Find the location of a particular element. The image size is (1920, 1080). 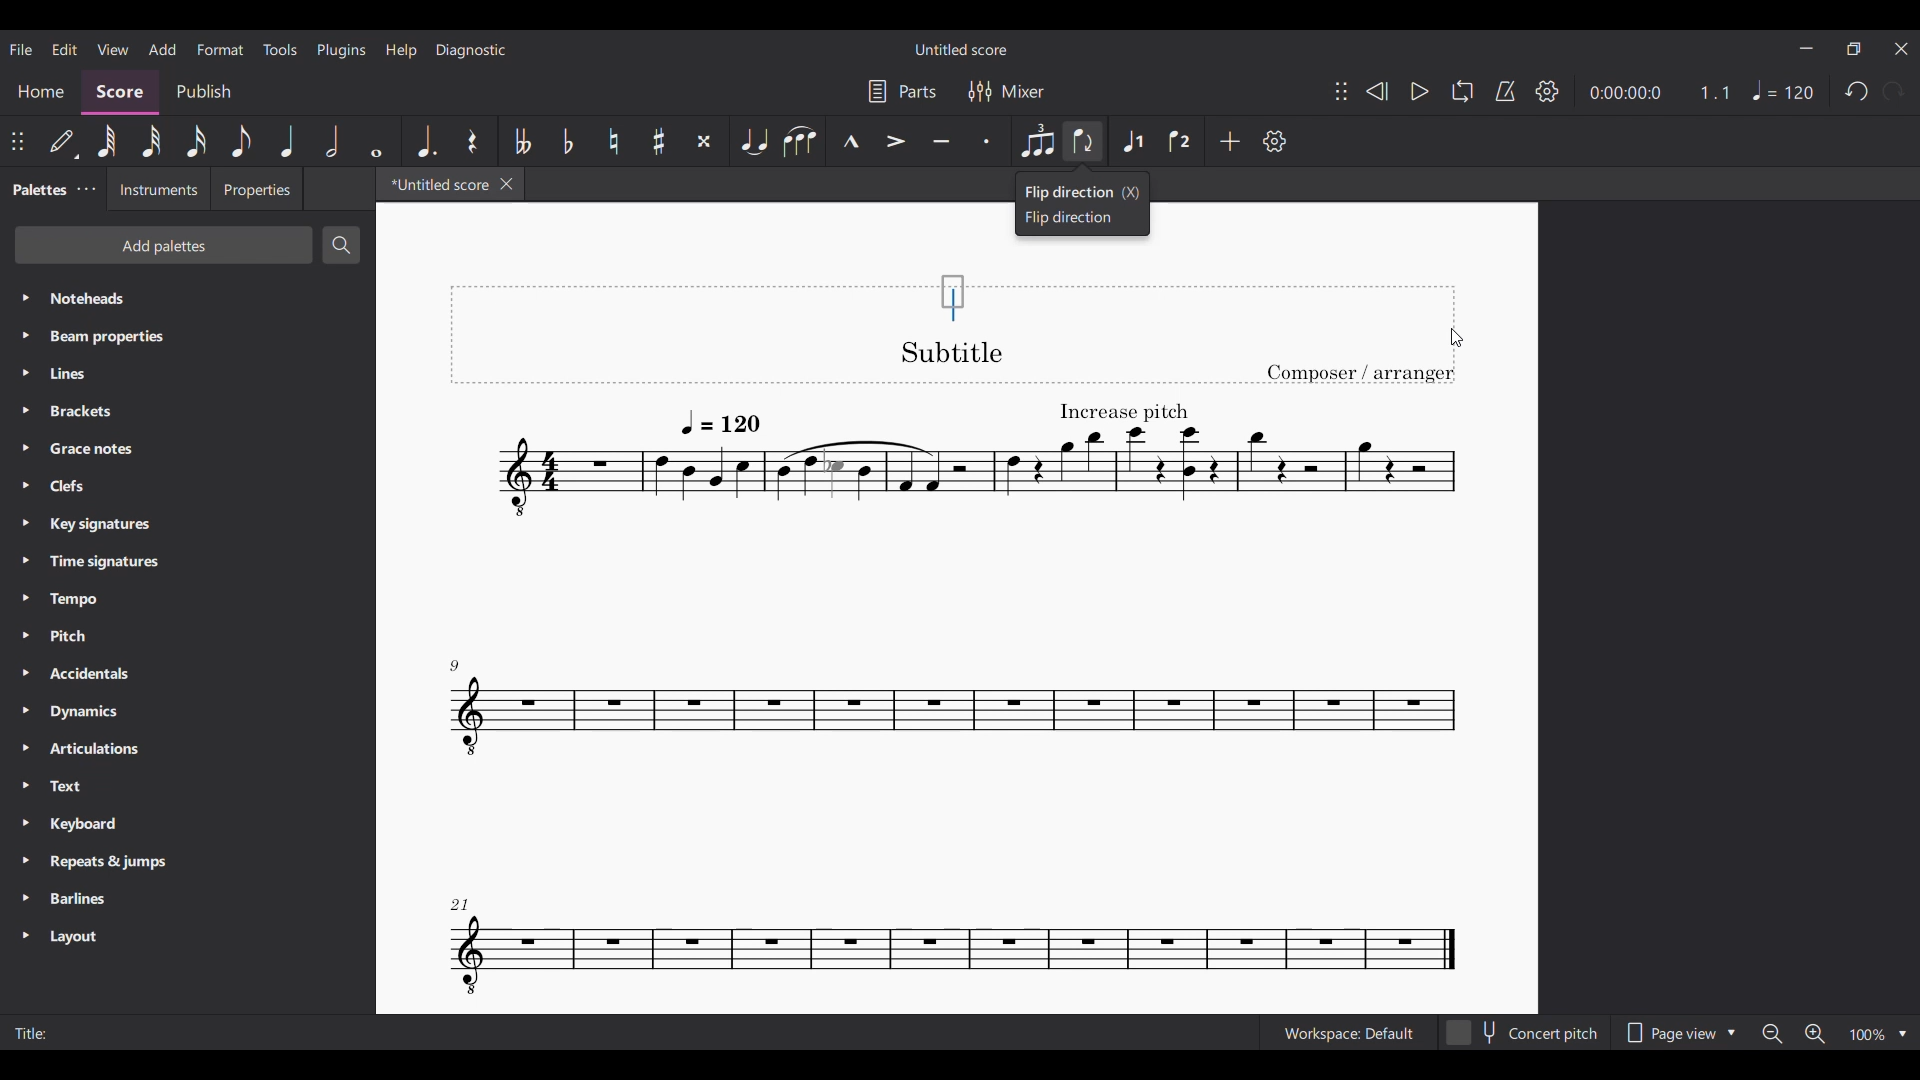

Toggle natural is located at coordinates (613, 141).